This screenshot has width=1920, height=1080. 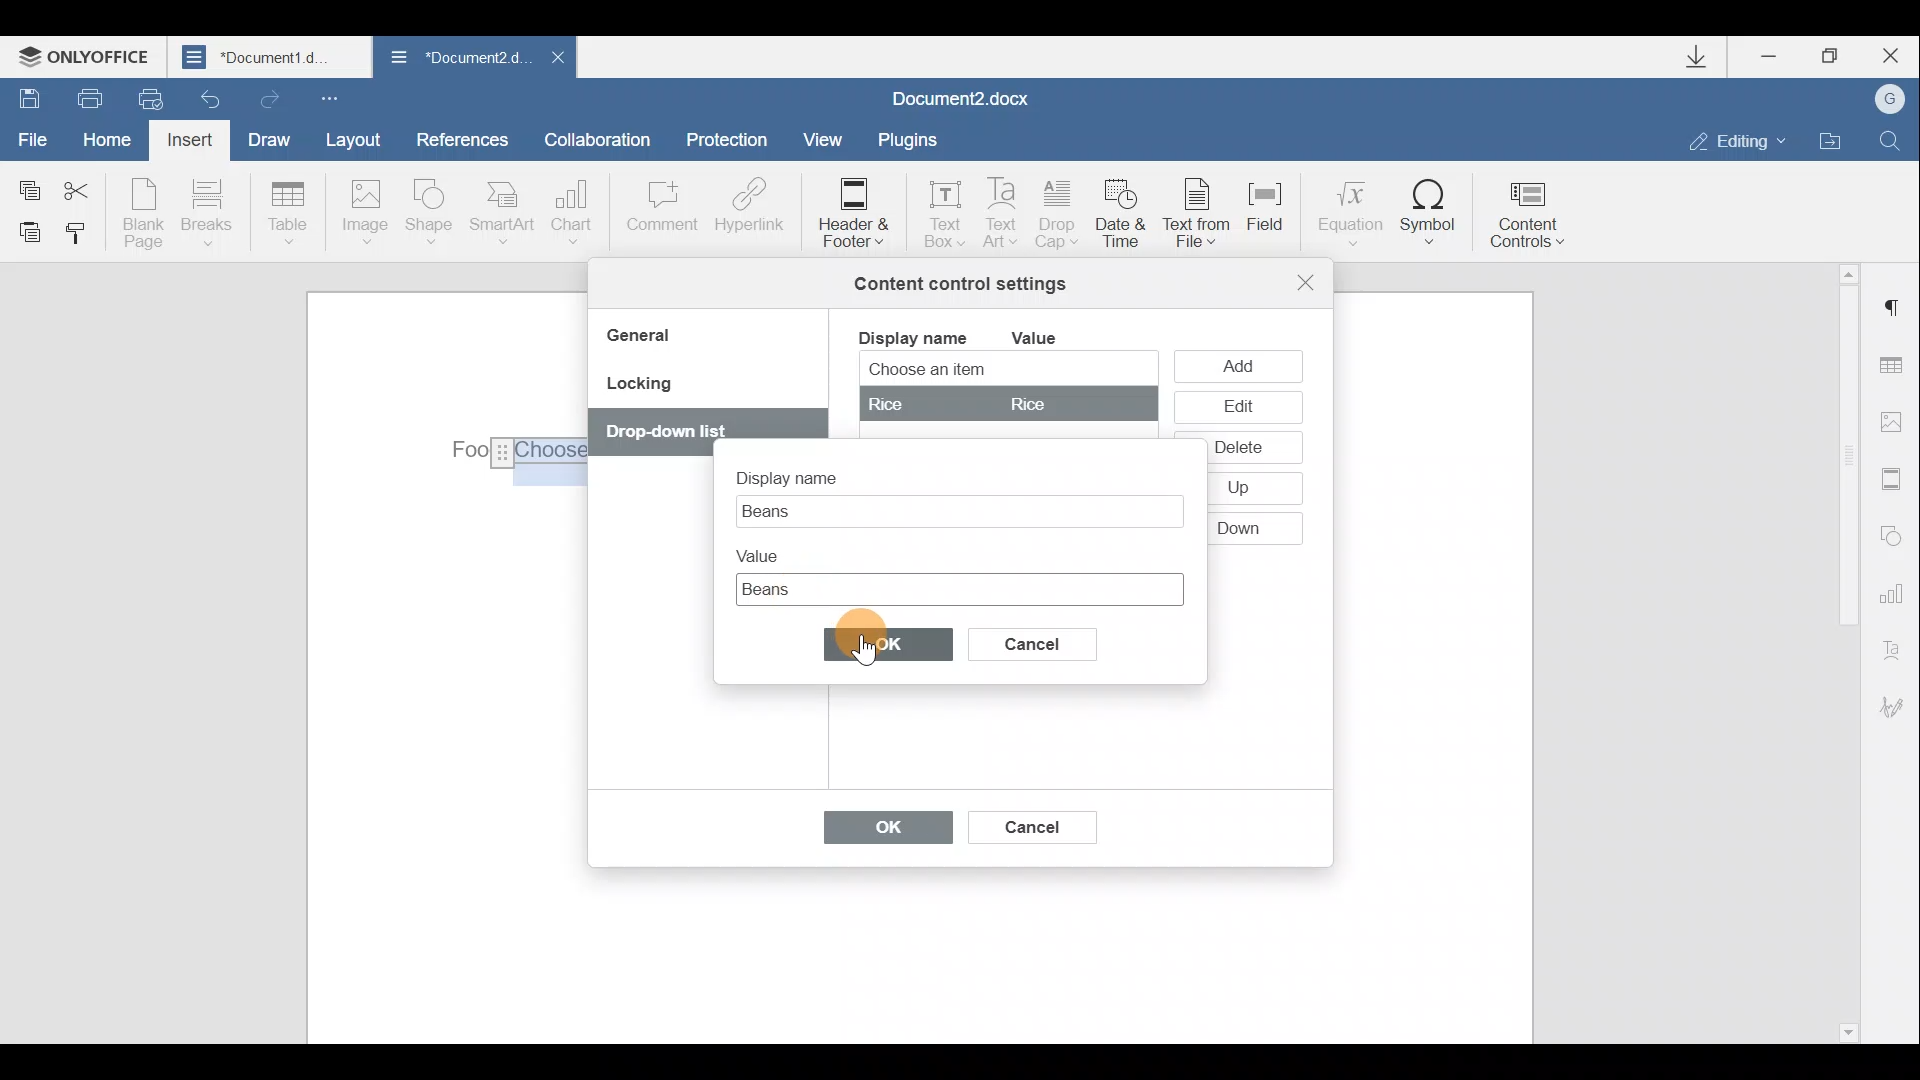 I want to click on Content controls, so click(x=1535, y=208).